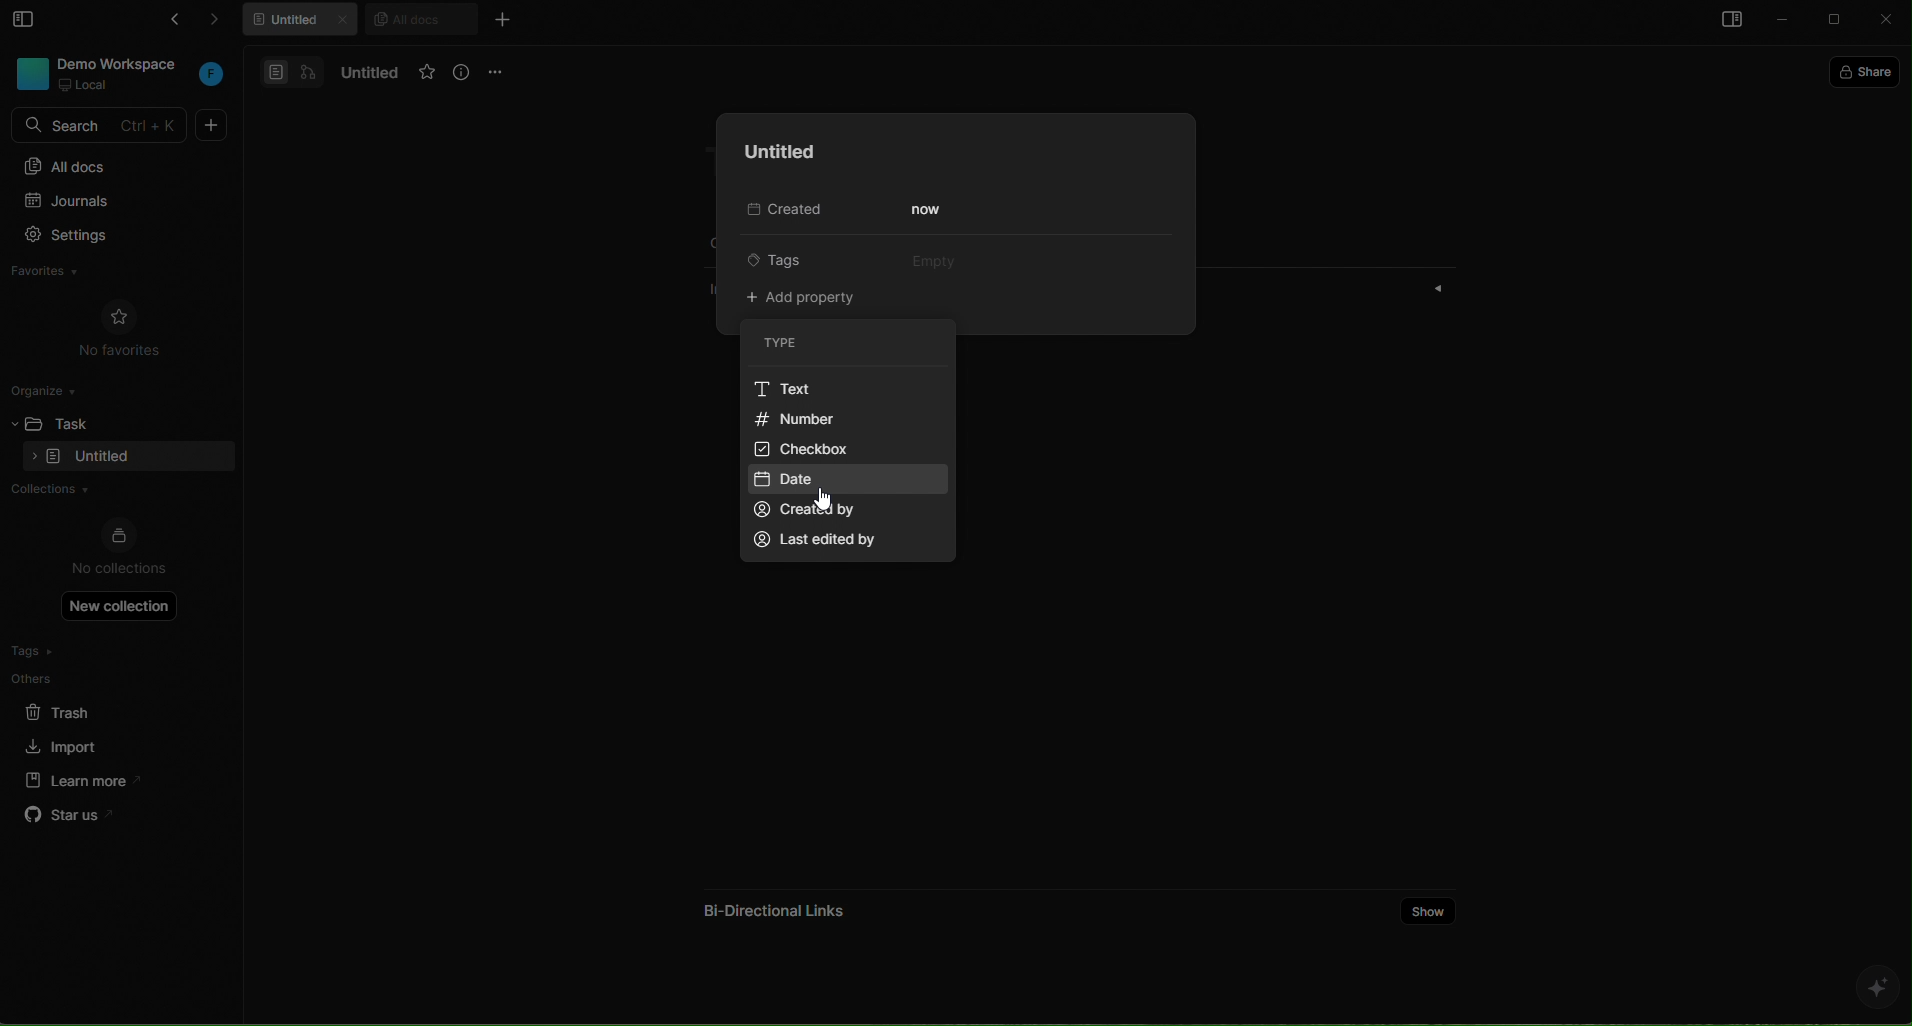 This screenshot has height=1026, width=1912. Describe the element at coordinates (1876, 987) in the screenshot. I see `ai` at that location.